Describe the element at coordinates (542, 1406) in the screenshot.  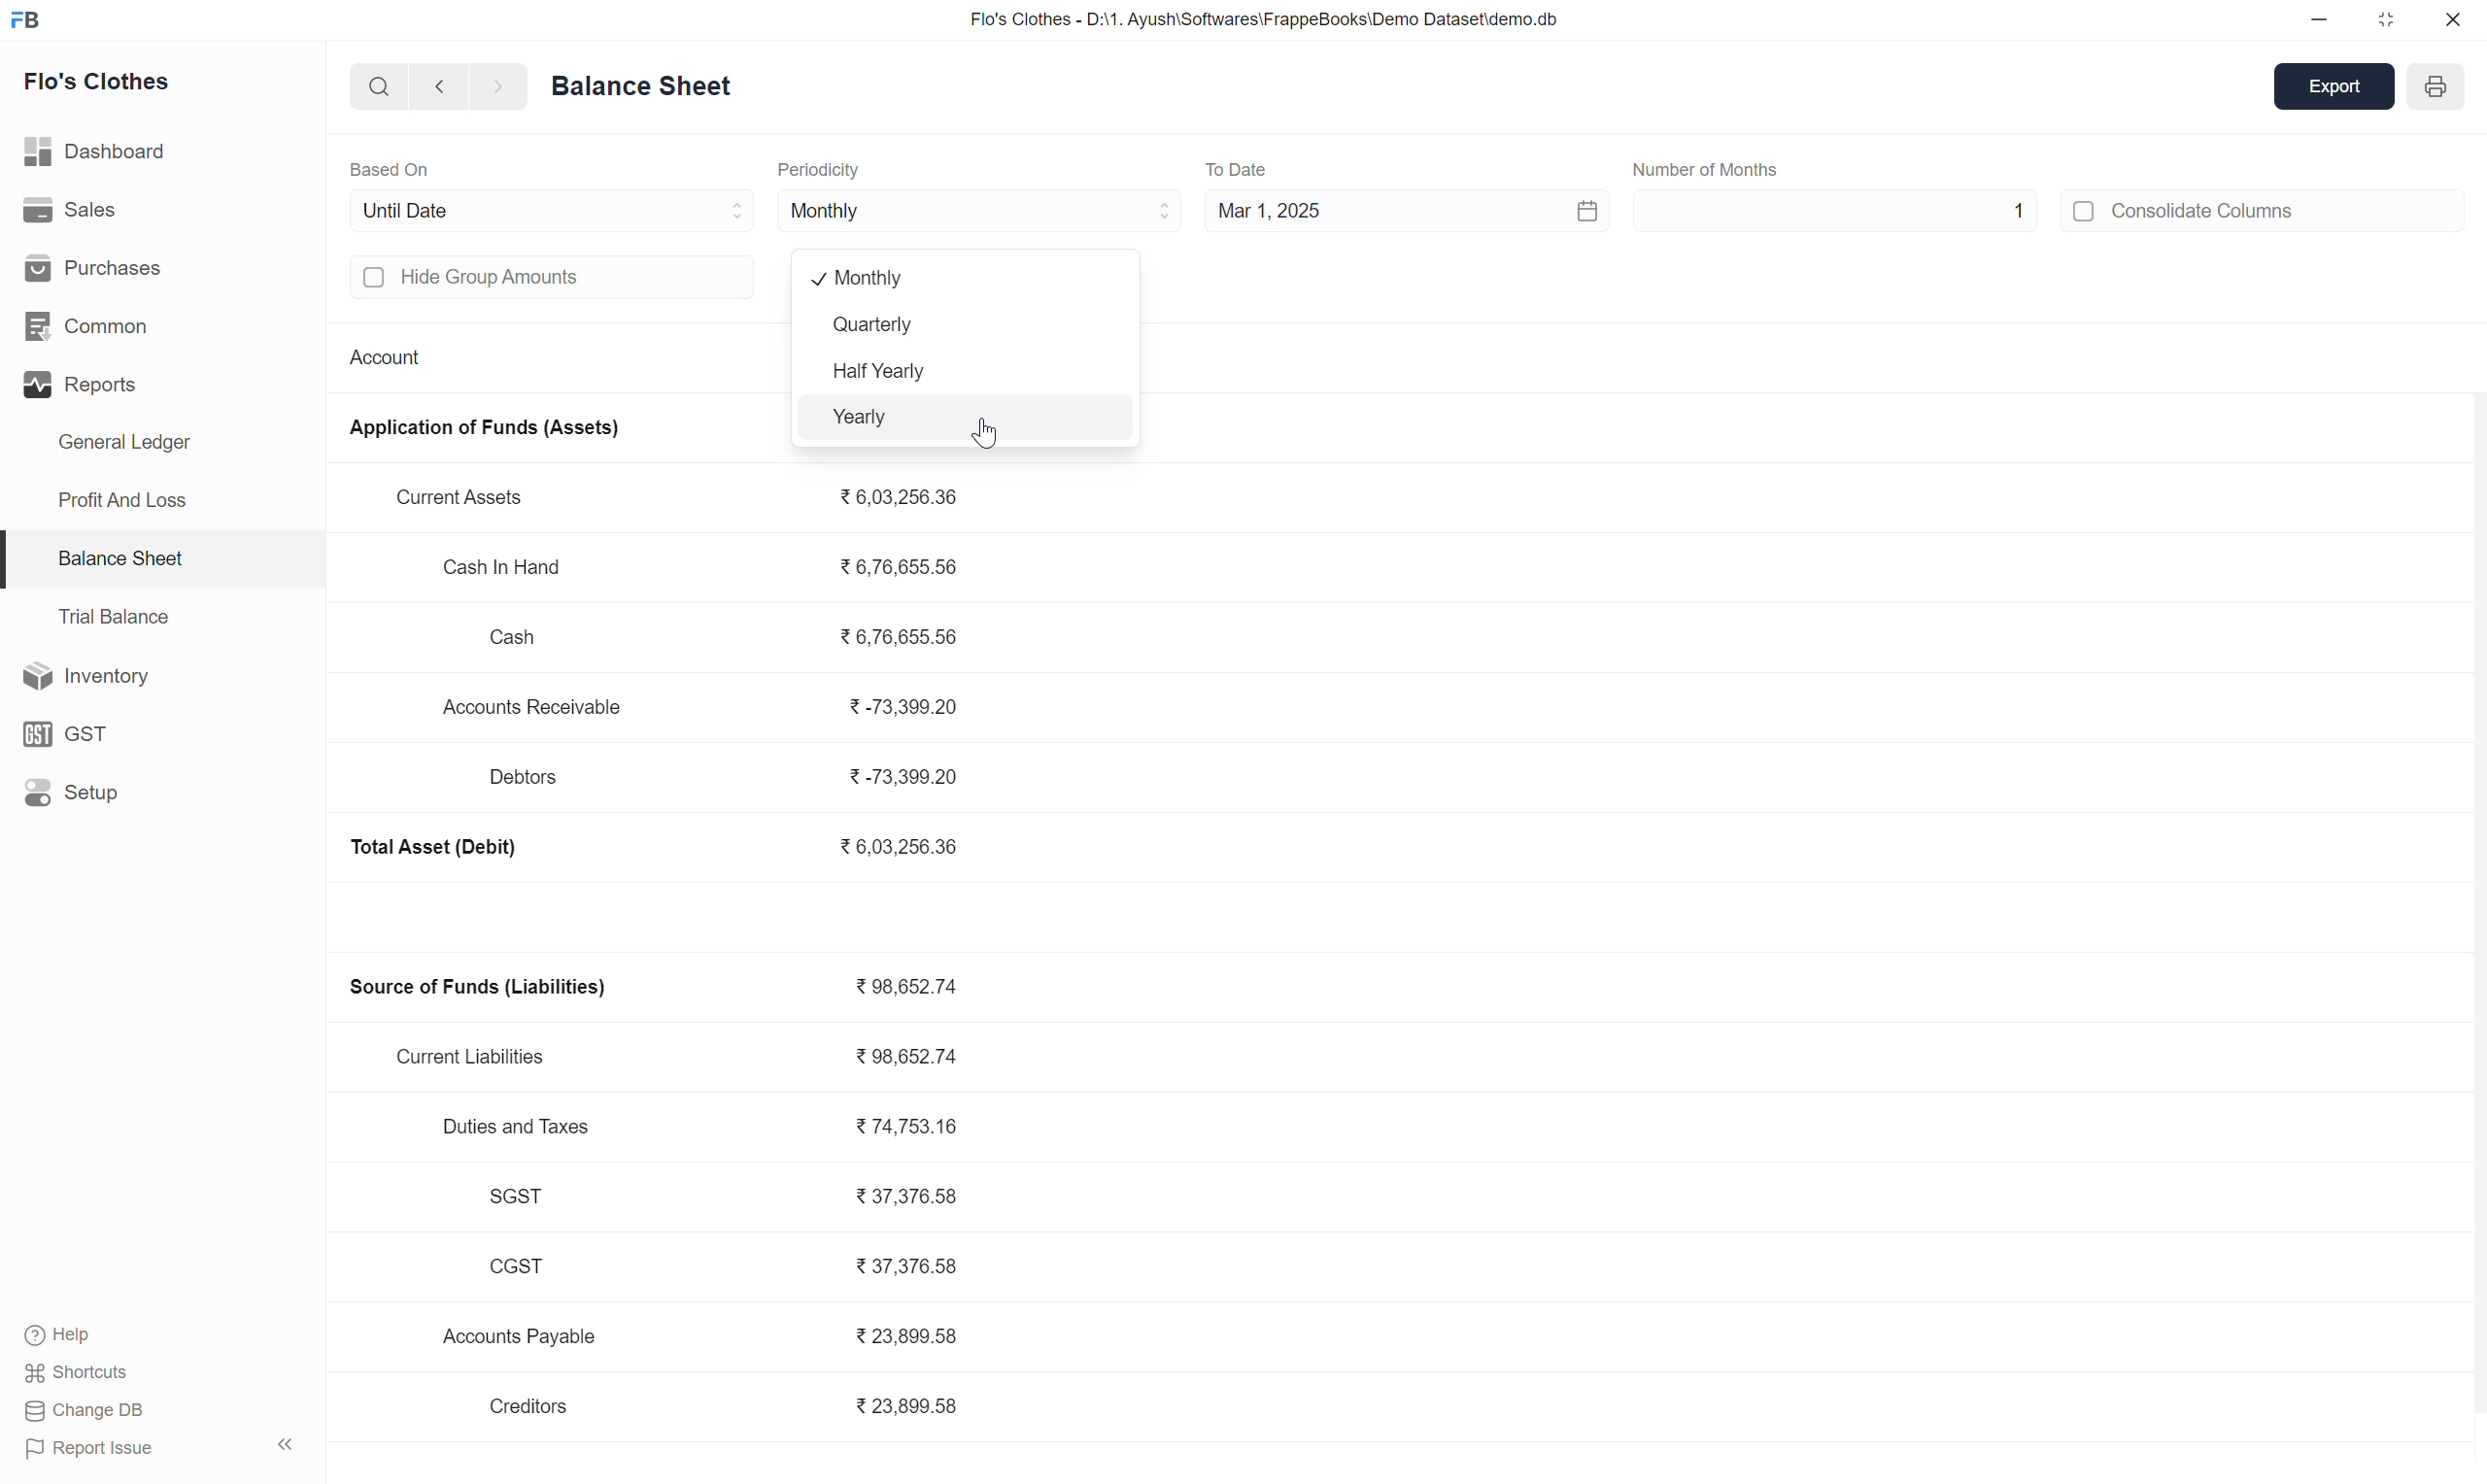
I see `Creditors` at that location.